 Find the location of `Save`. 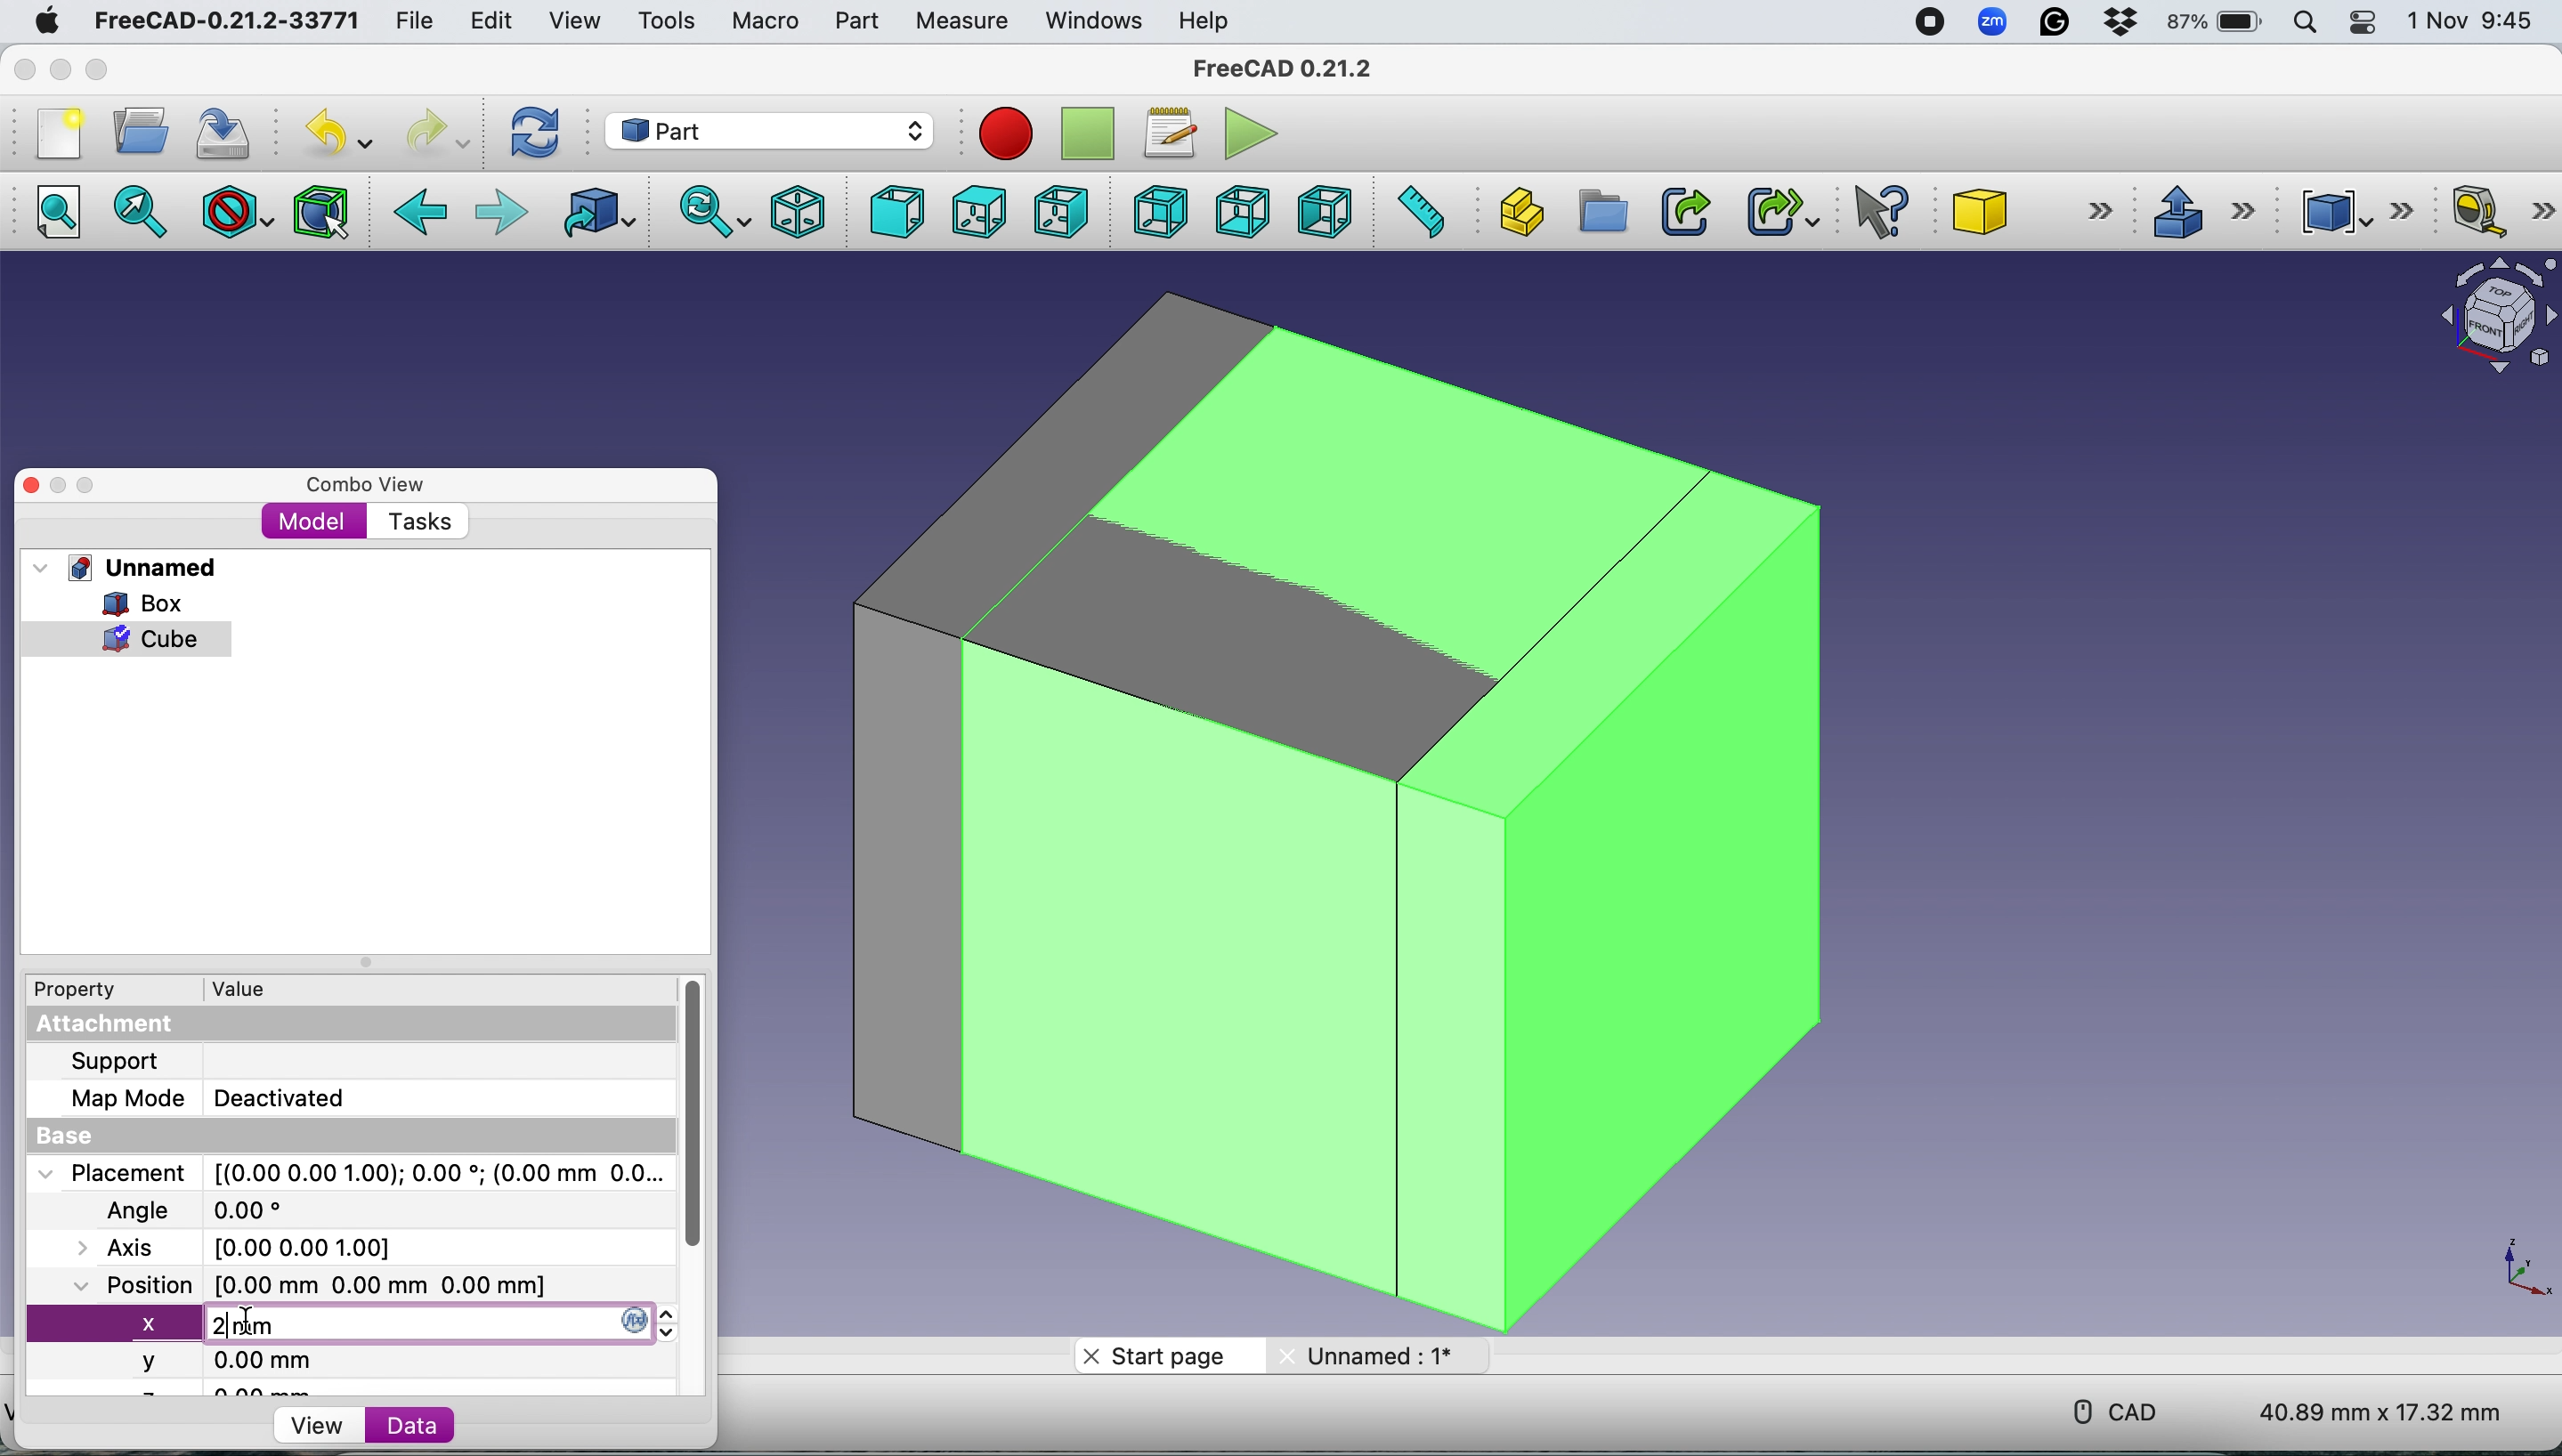

Save is located at coordinates (228, 129).